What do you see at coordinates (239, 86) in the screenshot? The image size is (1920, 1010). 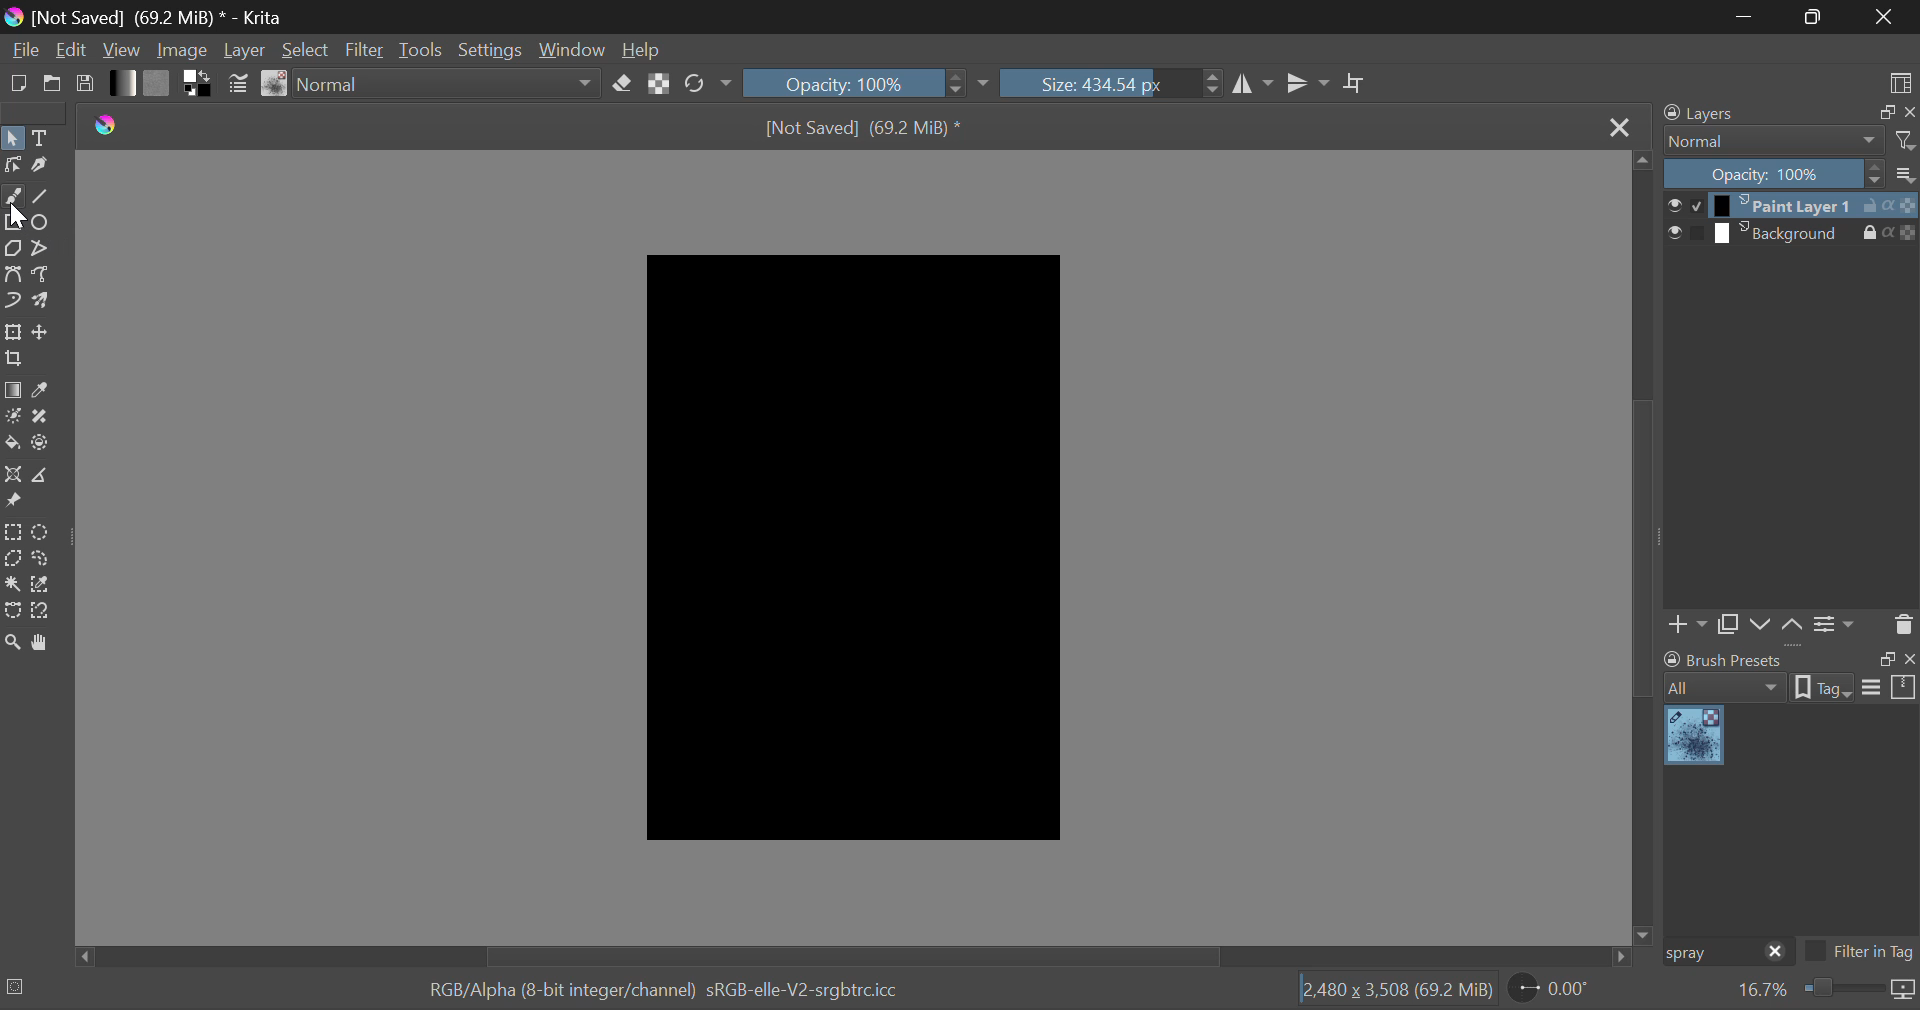 I see `Brush Settings` at bounding box center [239, 86].